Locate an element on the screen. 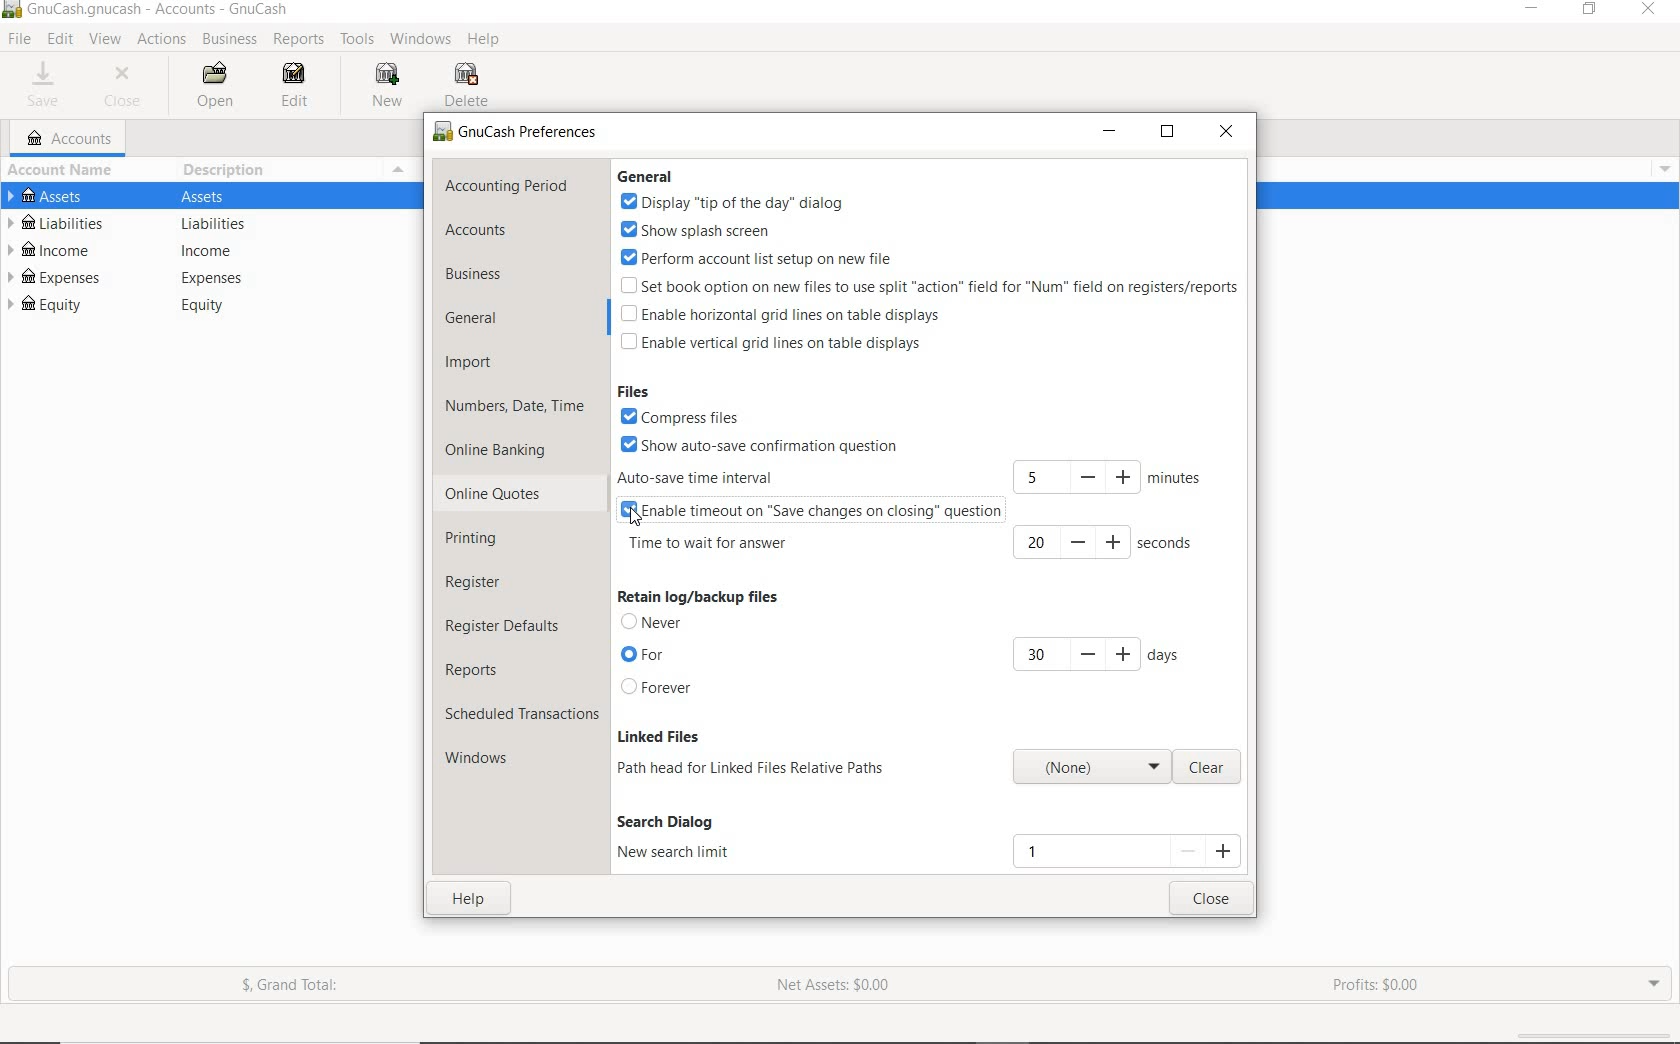  how many days to keep old log/backup files is located at coordinates (1092, 654).